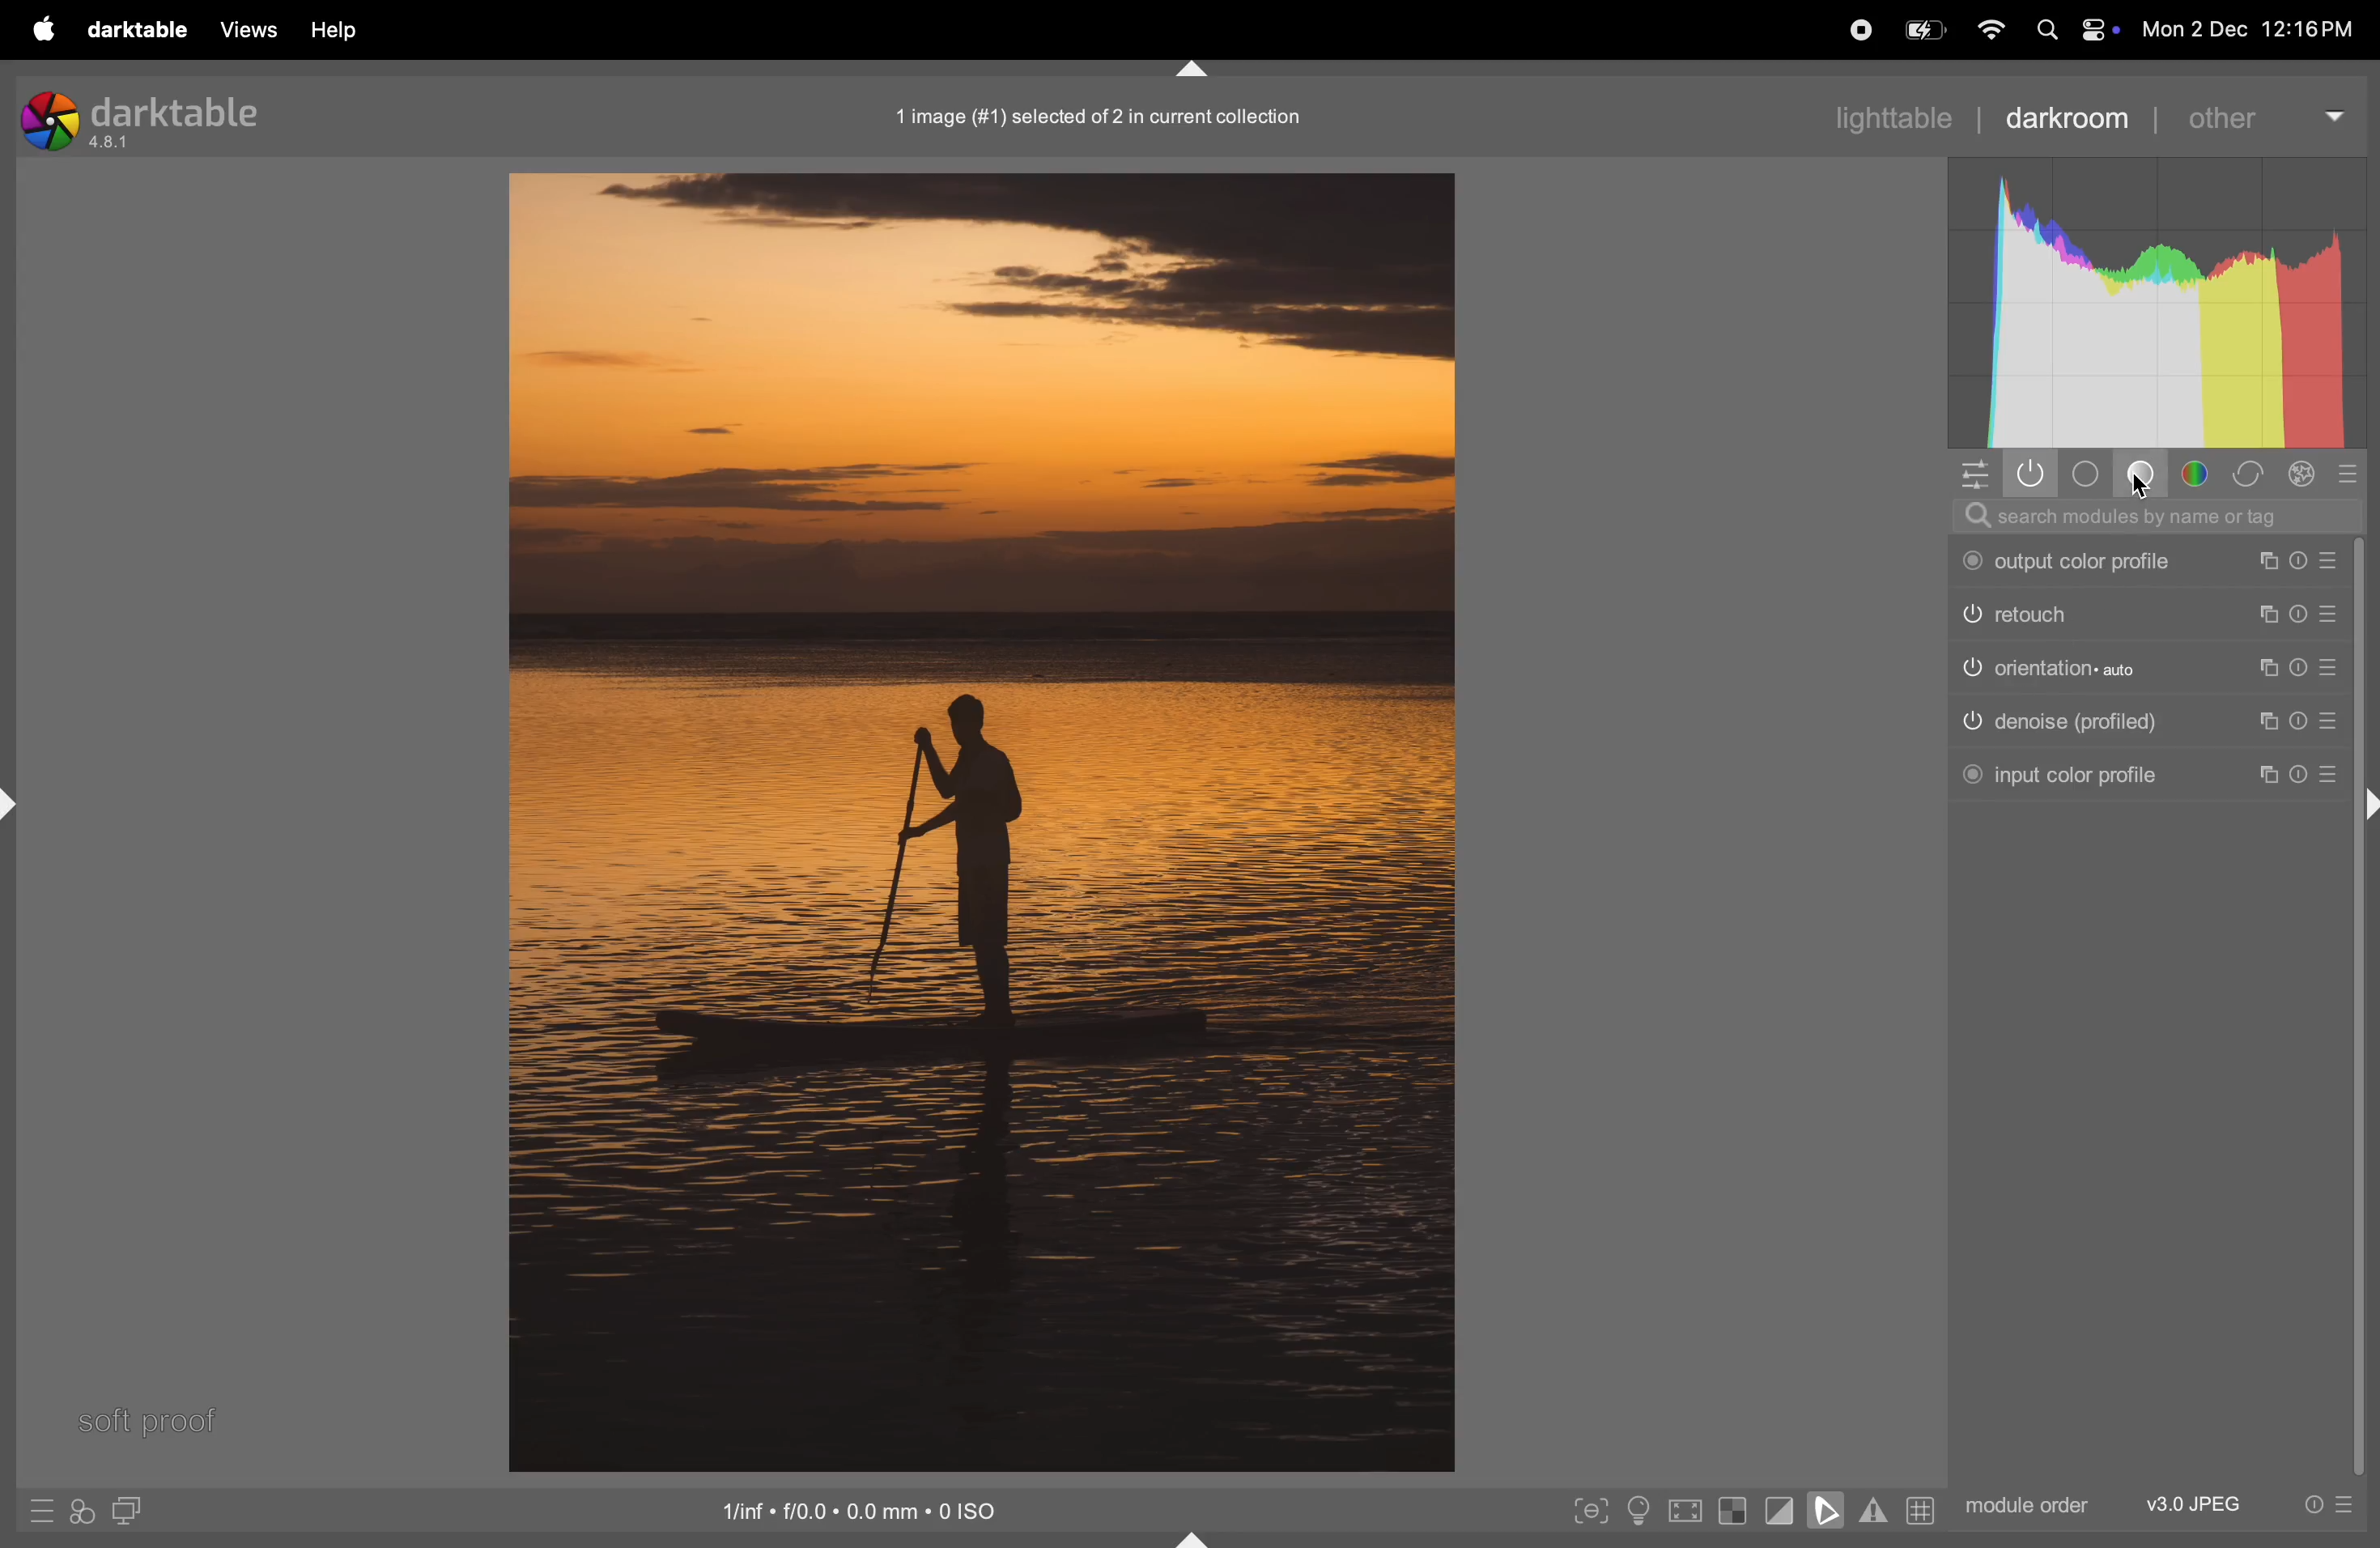  I want to click on show active modules only, so click(2034, 473).